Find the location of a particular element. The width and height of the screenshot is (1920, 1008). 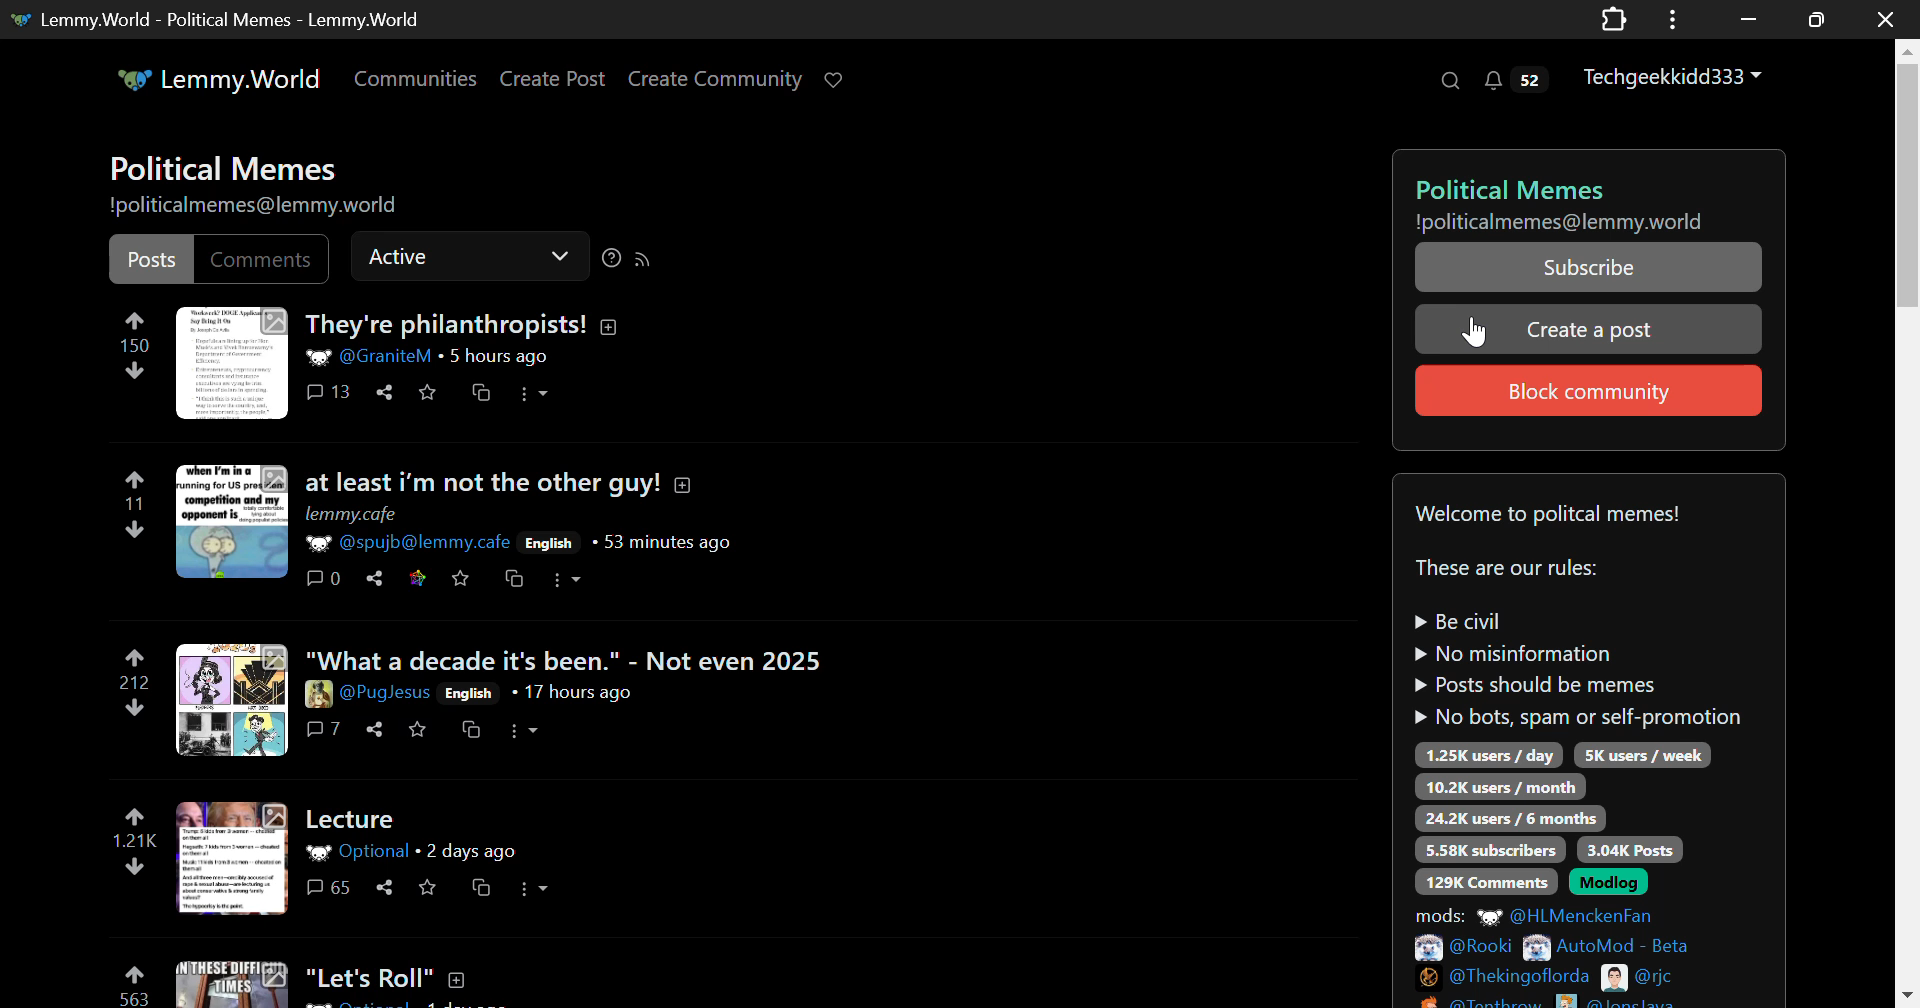

Post Vote Counter is located at coordinates (136, 686).